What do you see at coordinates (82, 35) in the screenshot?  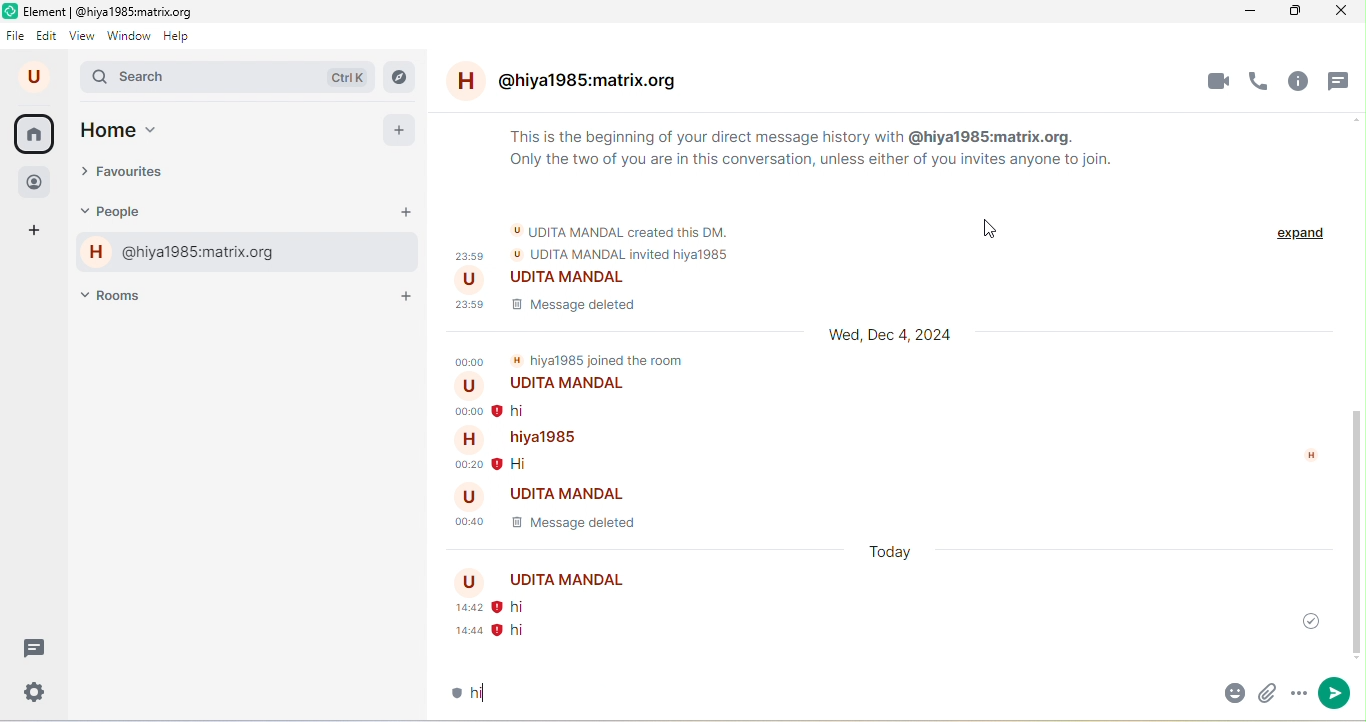 I see `view` at bounding box center [82, 35].